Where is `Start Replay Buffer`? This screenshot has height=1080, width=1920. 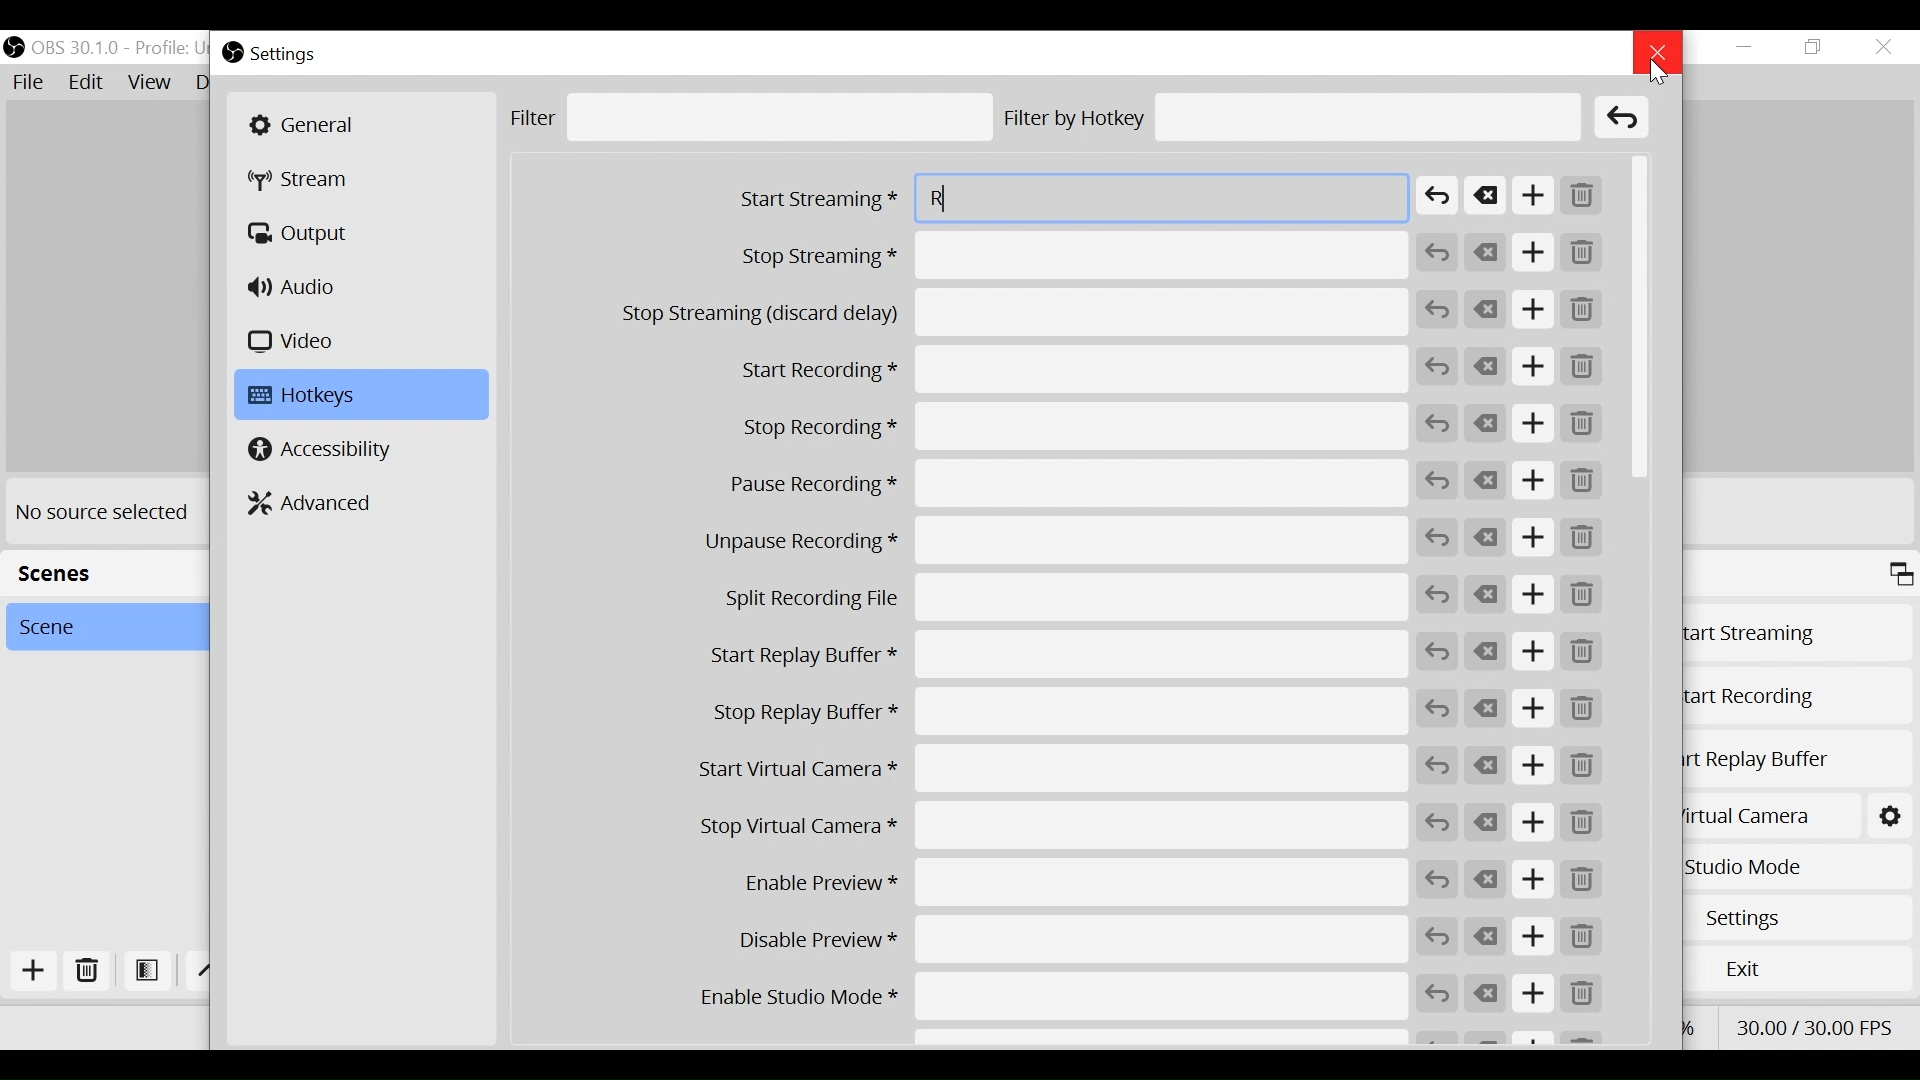
Start Replay Buffer is located at coordinates (1052, 654).